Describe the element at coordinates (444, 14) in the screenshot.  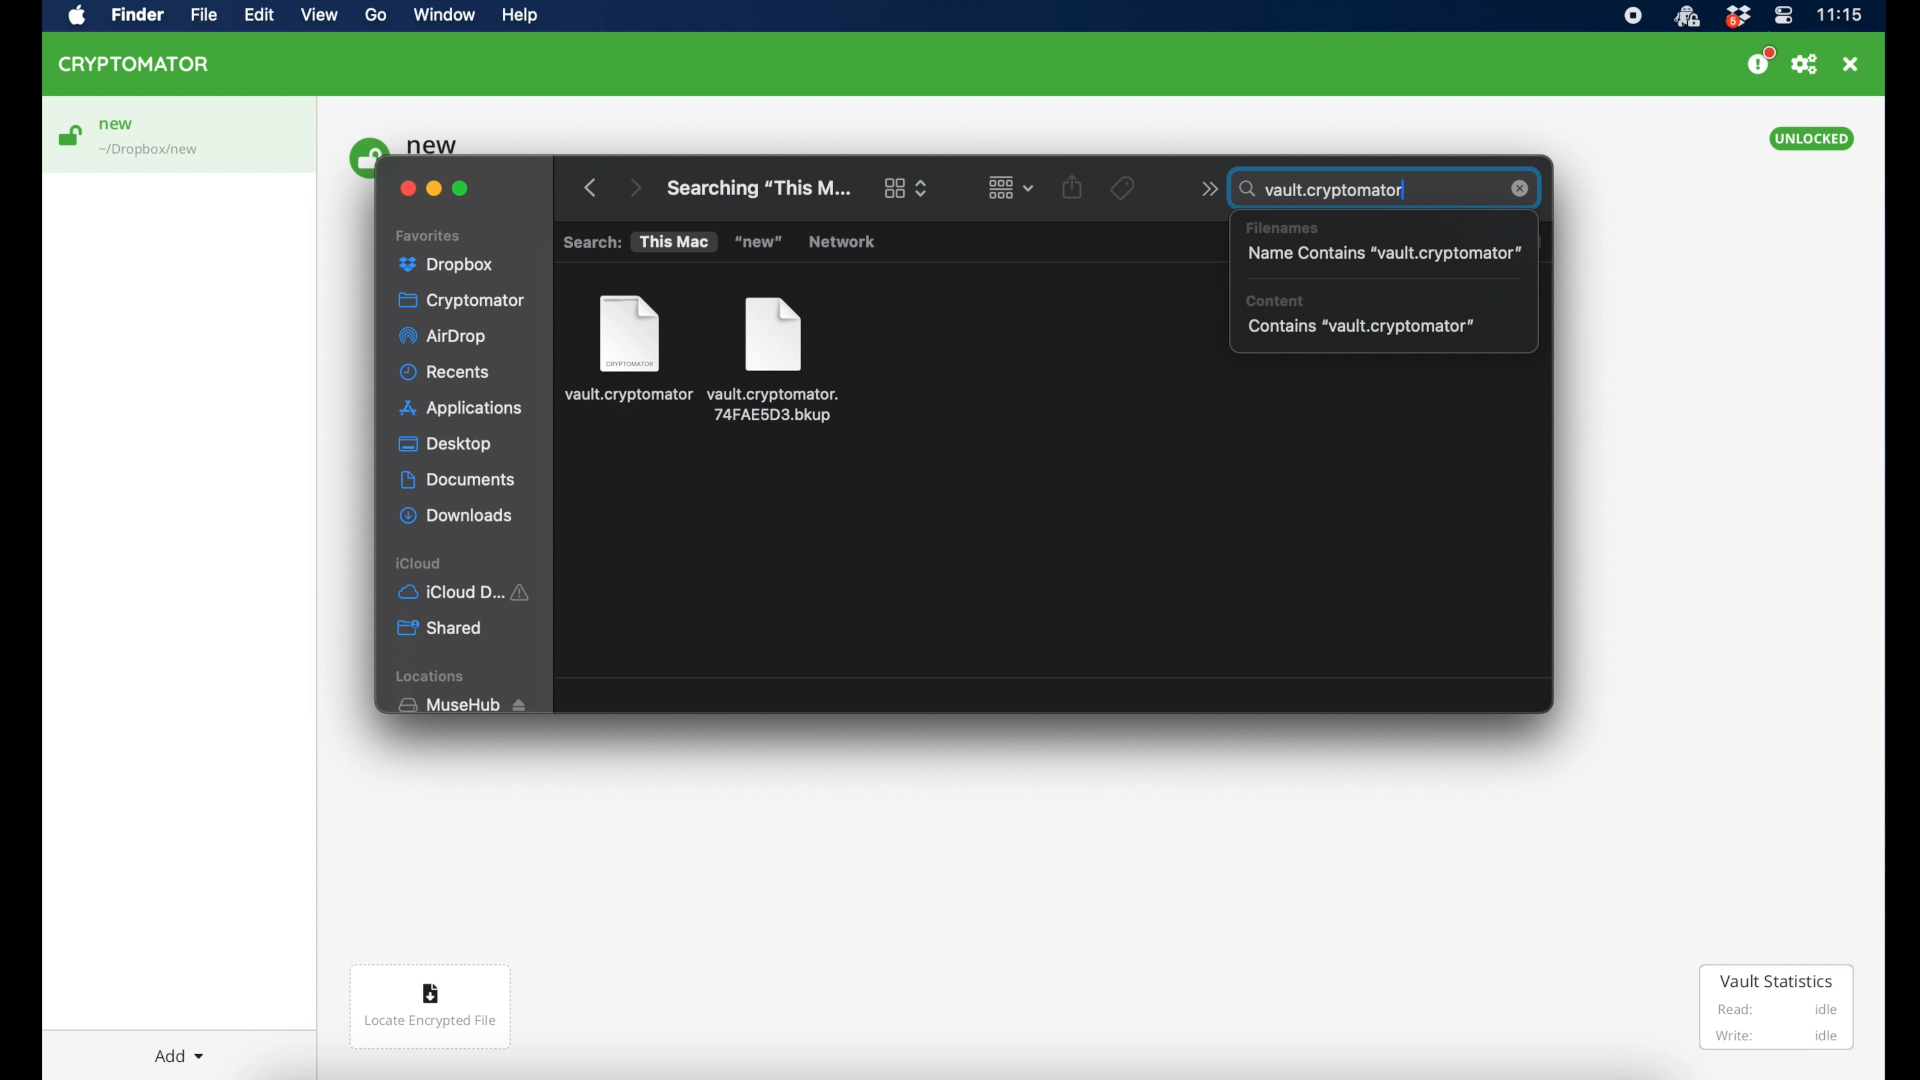
I see `window` at that location.